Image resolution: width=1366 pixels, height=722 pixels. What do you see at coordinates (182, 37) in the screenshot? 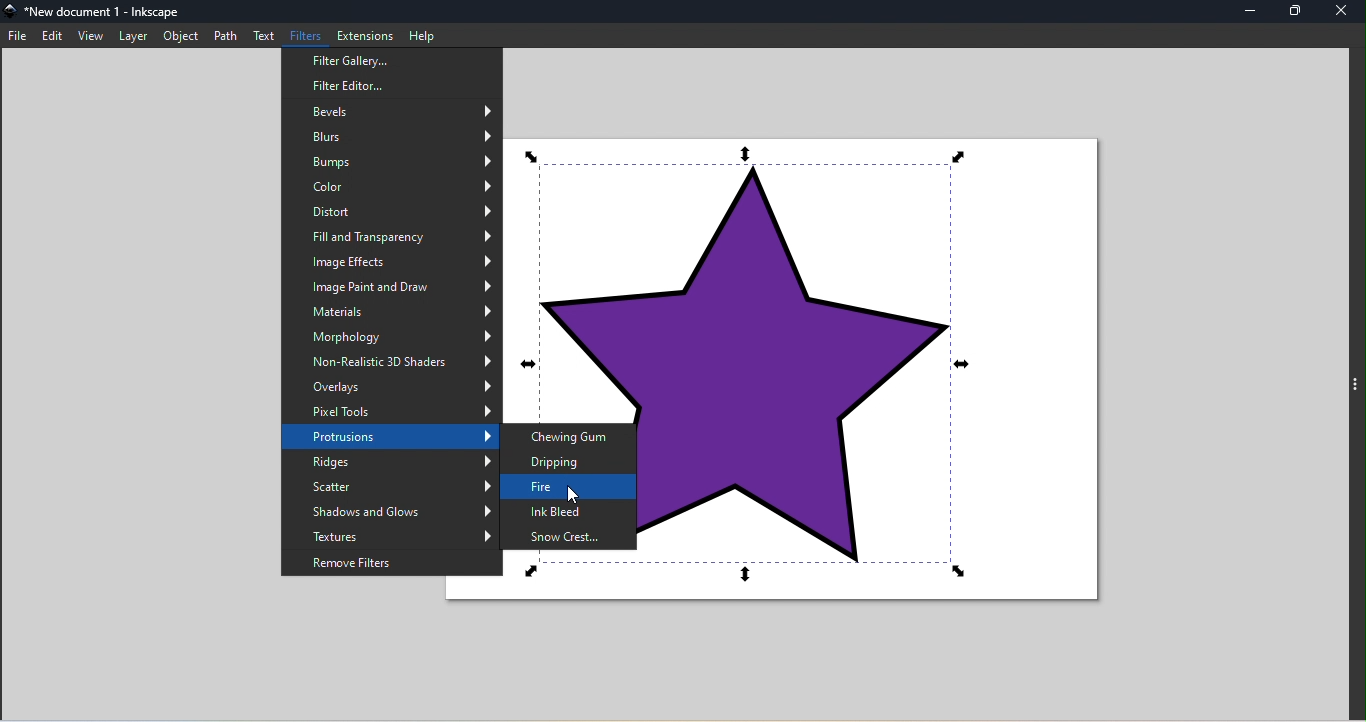
I see `Object` at bounding box center [182, 37].